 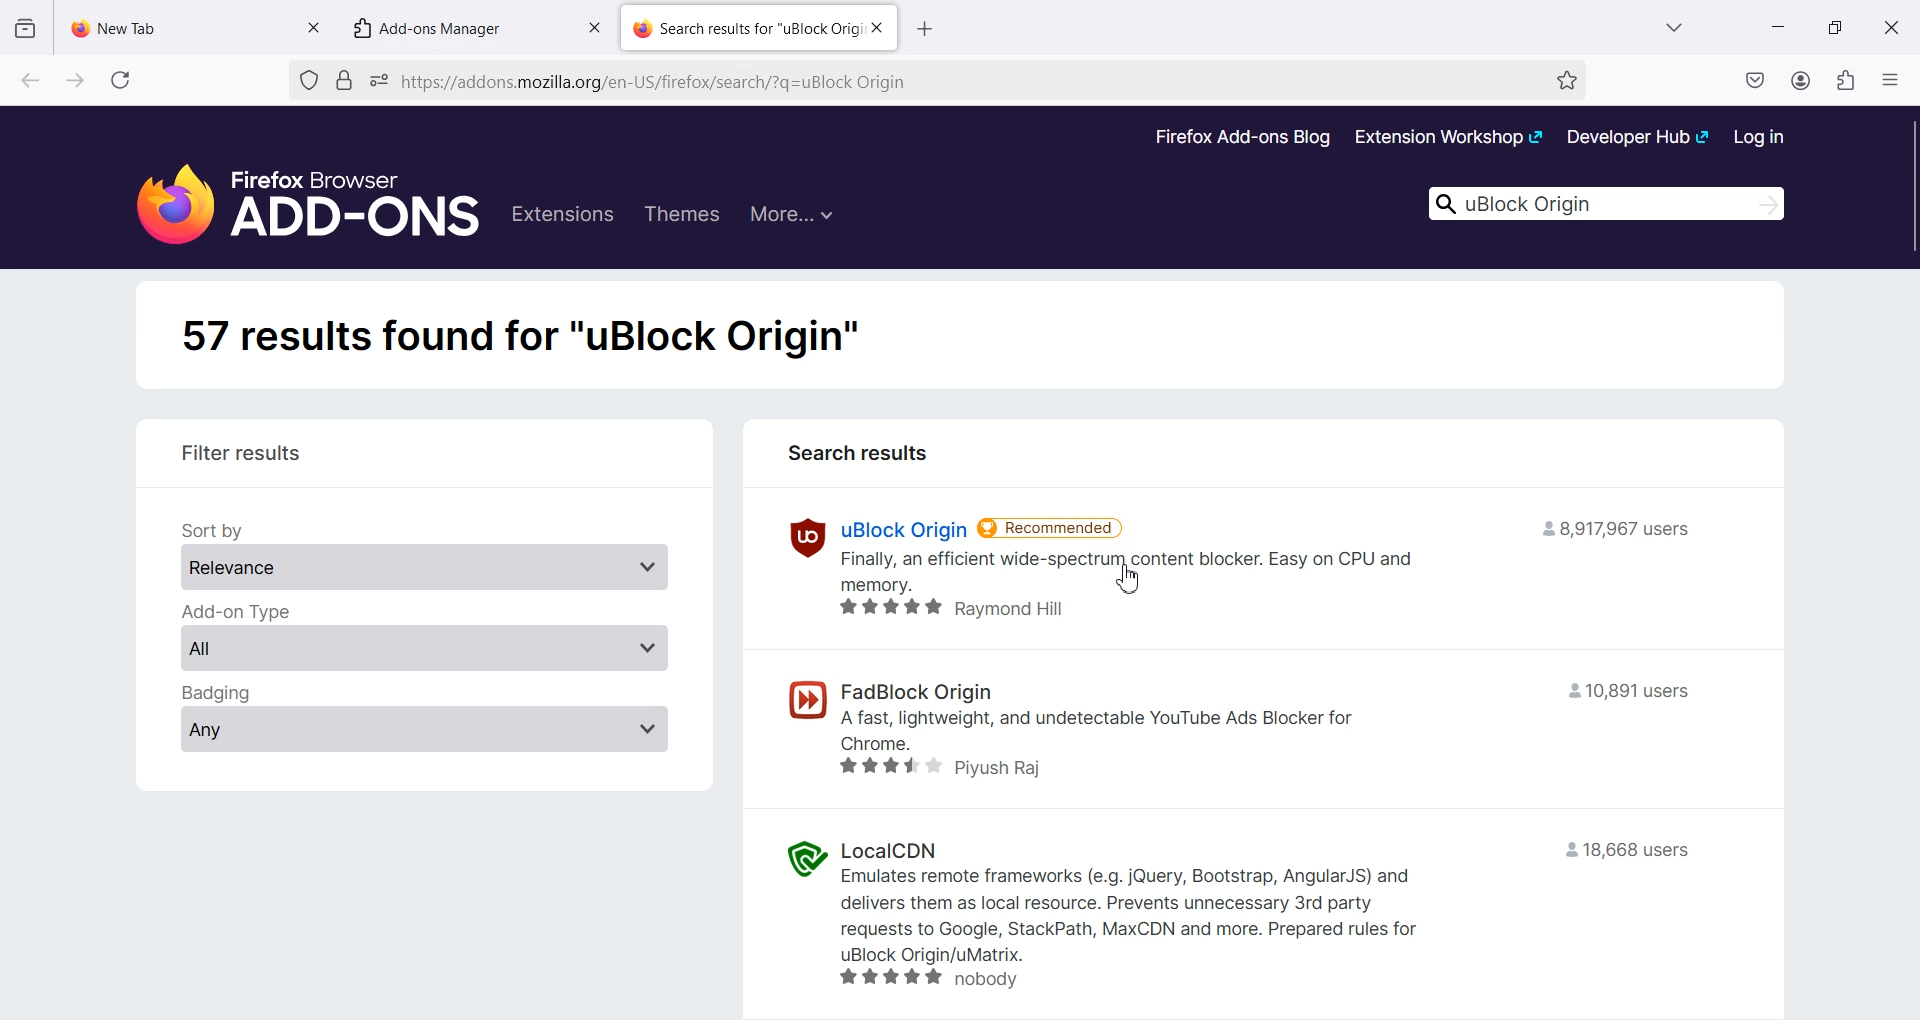 What do you see at coordinates (1001, 770) in the screenshot?
I see `Piyush Raj` at bounding box center [1001, 770].